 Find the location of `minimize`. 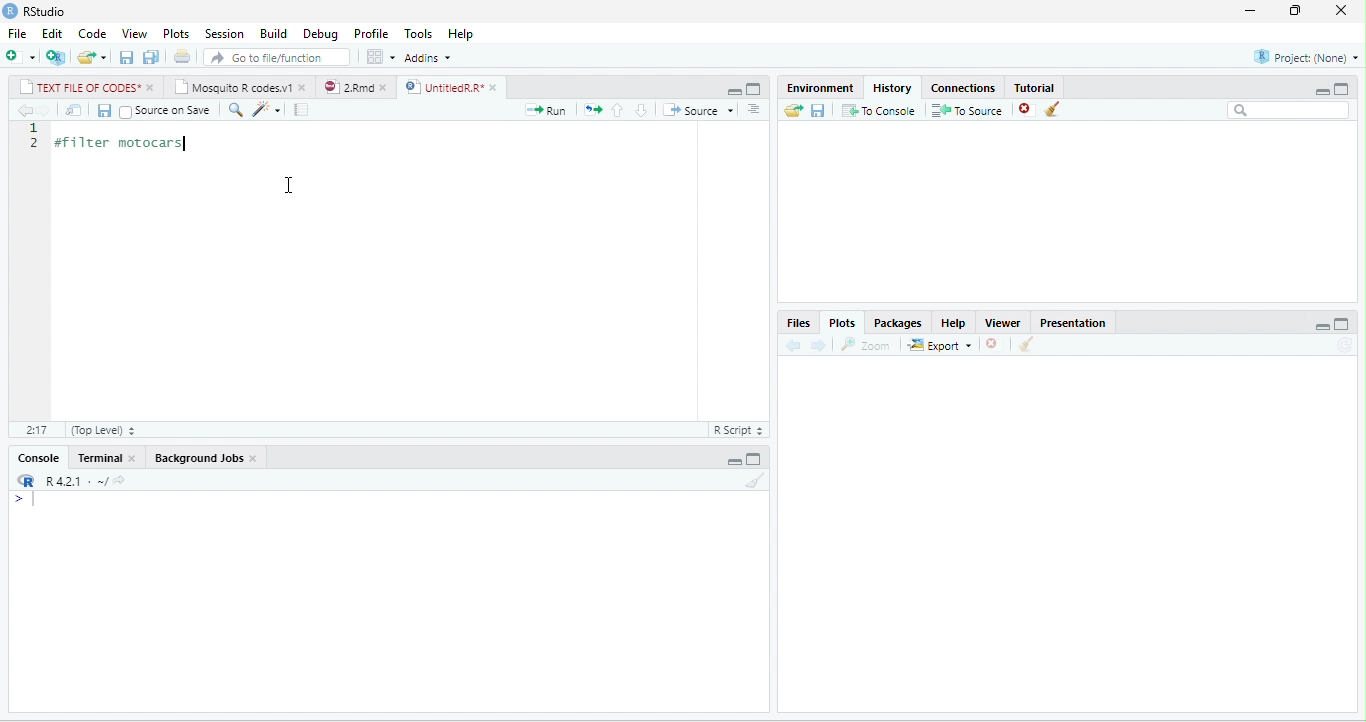

minimize is located at coordinates (734, 91).